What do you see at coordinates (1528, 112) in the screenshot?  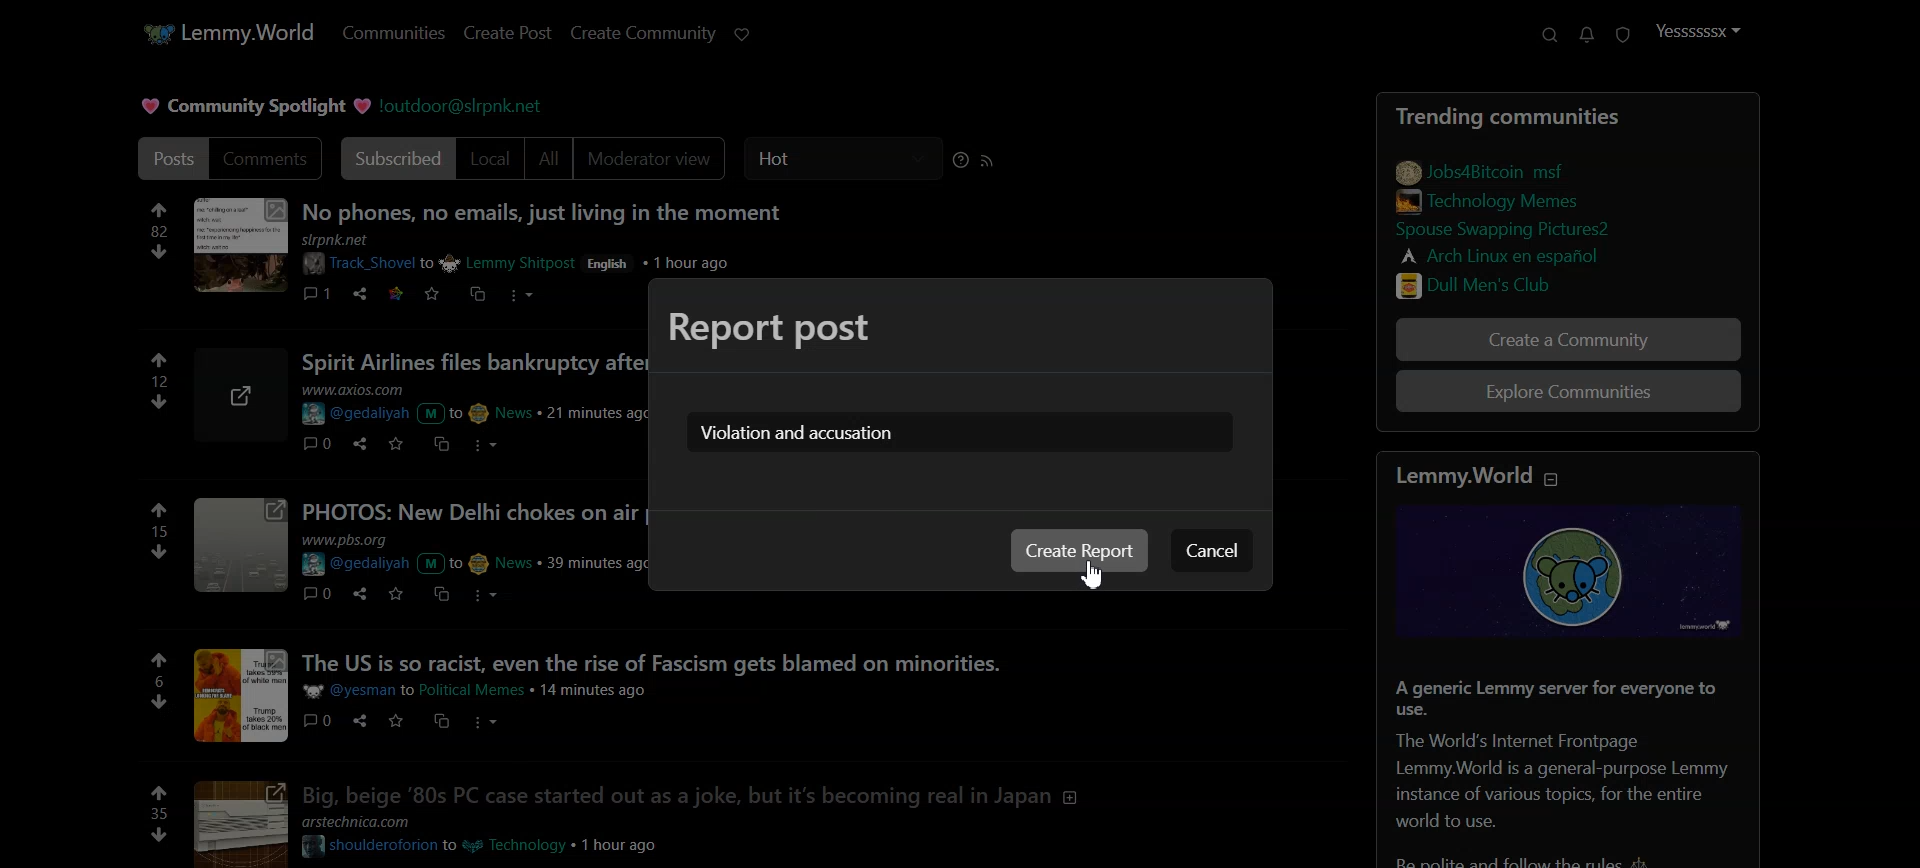 I see `Posts` at bounding box center [1528, 112].